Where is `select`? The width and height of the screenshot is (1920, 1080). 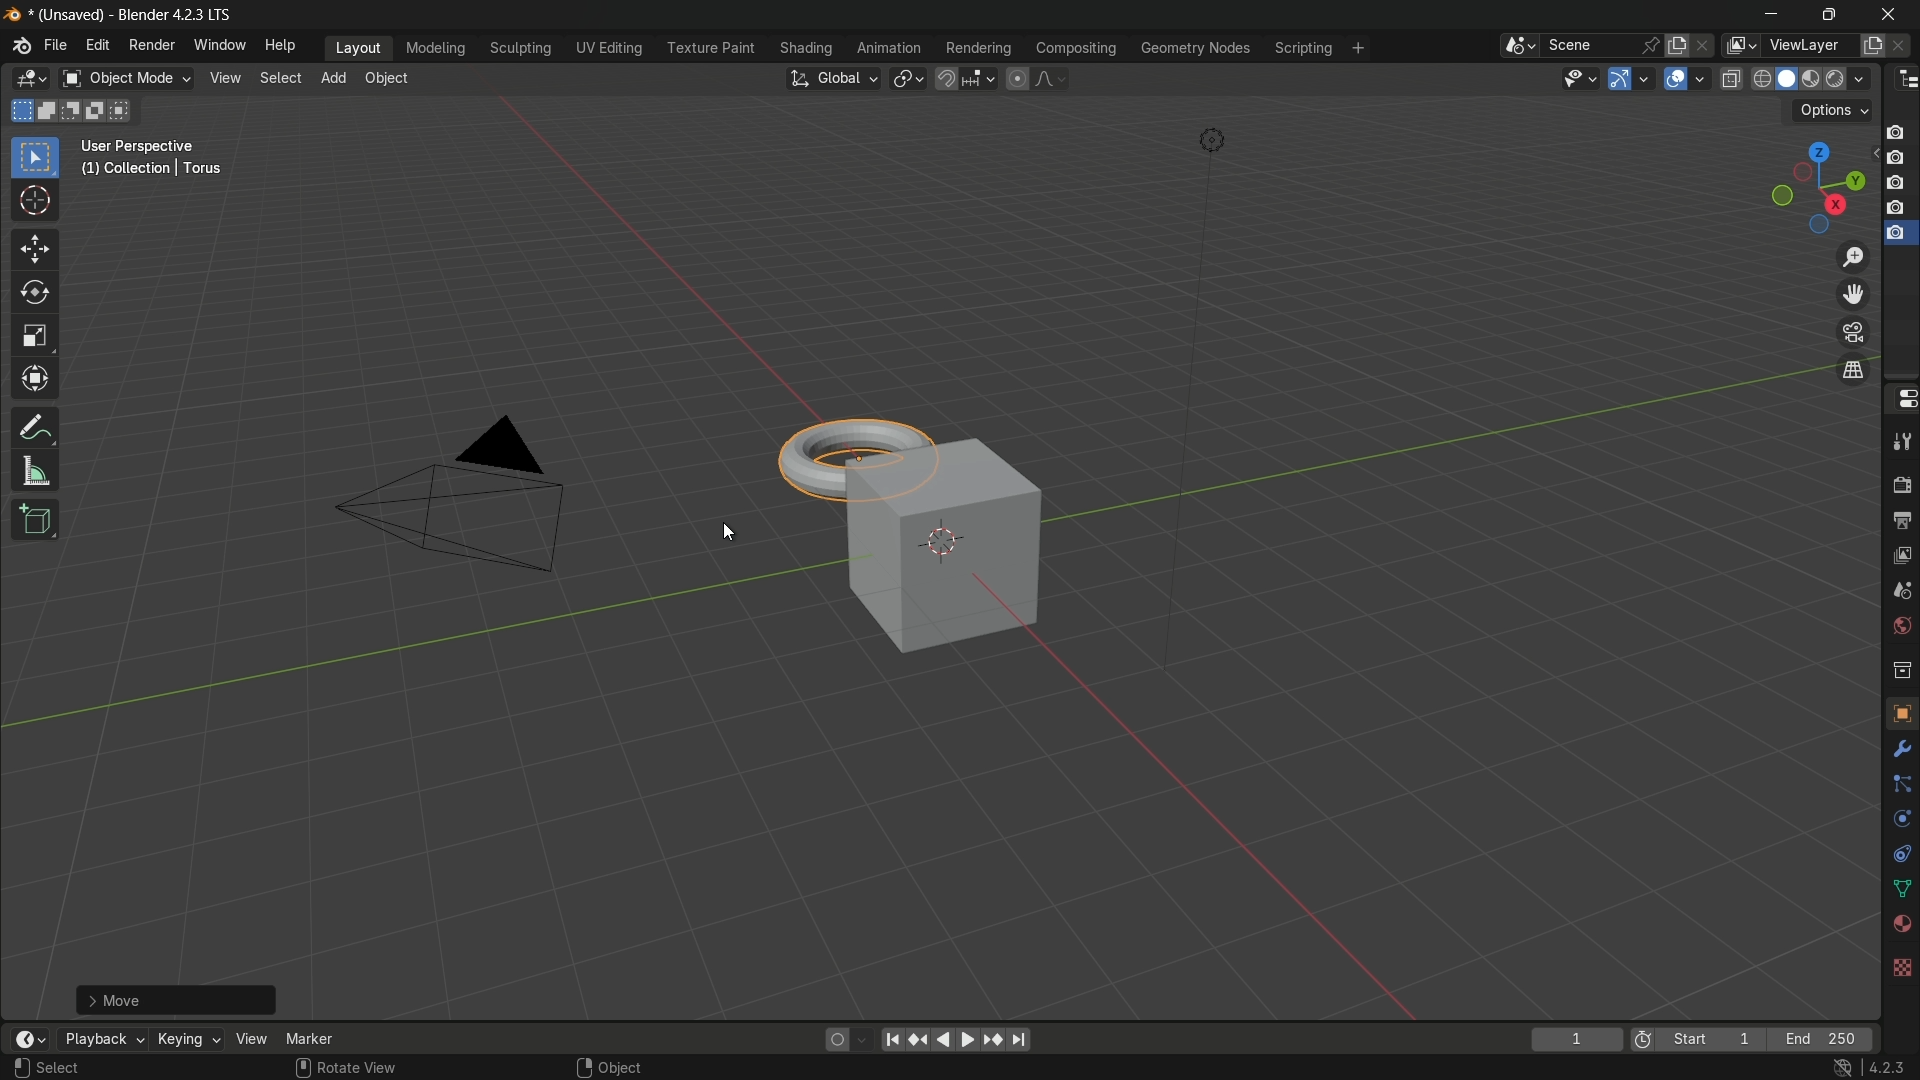
select is located at coordinates (34, 159).